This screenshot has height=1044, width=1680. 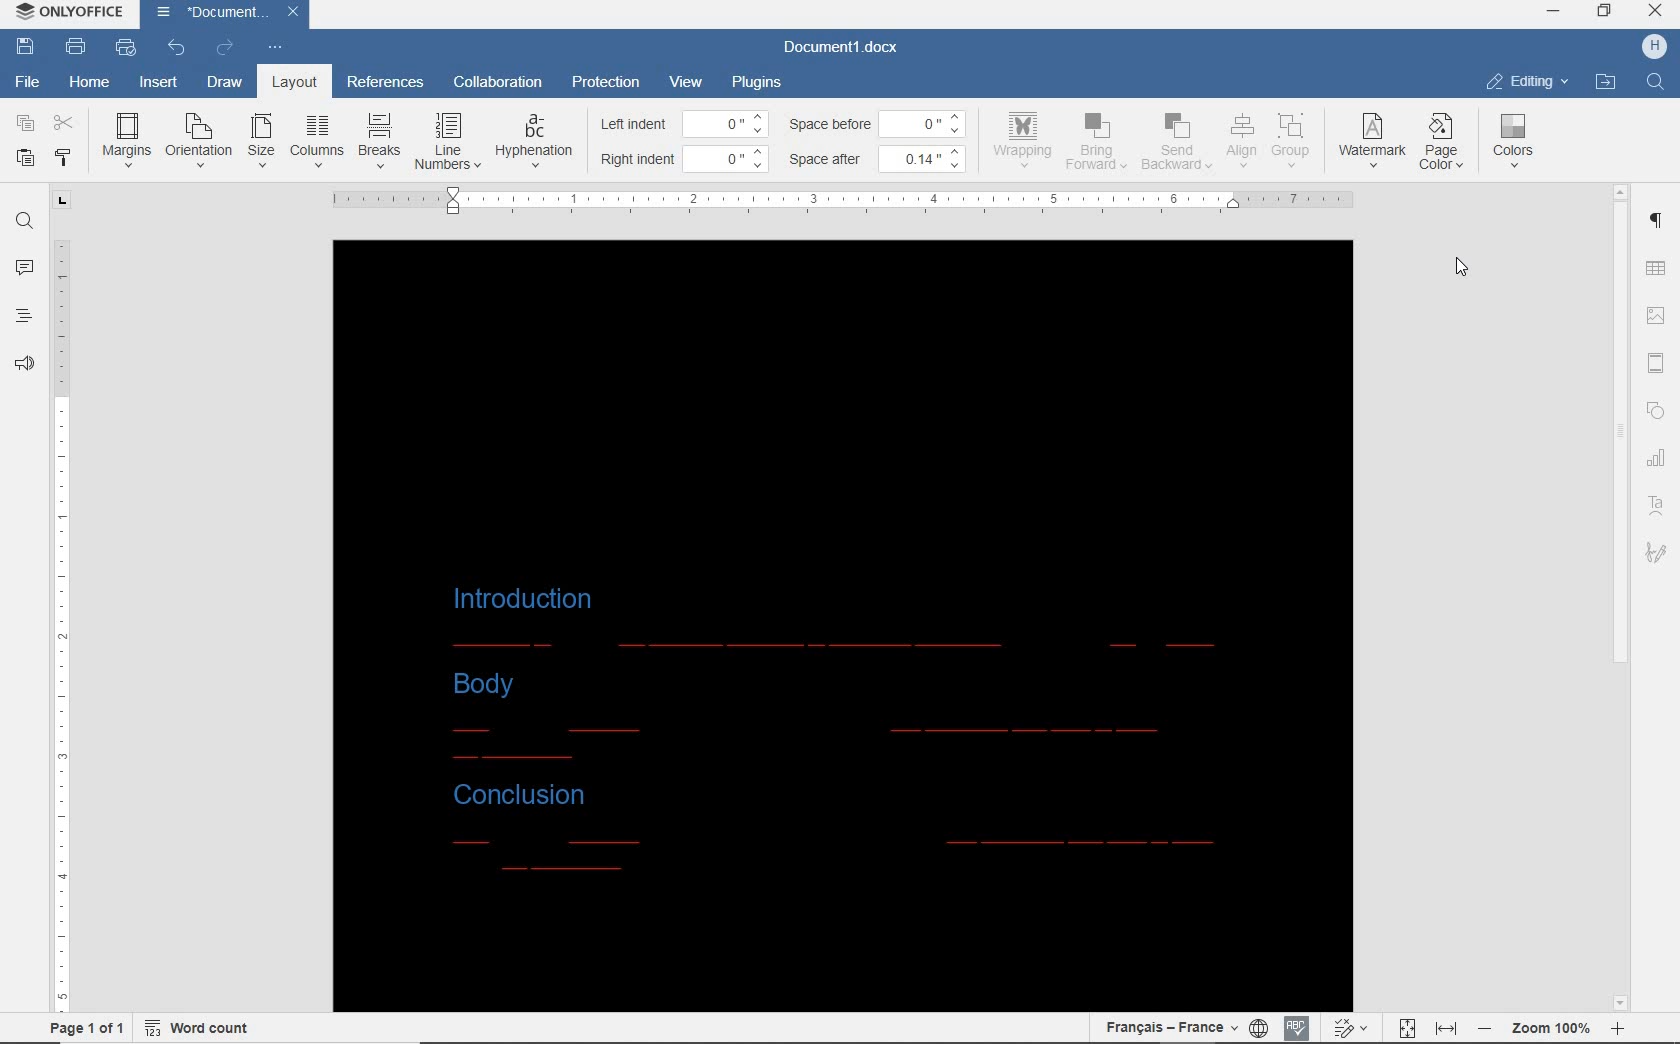 I want to click on undo, so click(x=177, y=48).